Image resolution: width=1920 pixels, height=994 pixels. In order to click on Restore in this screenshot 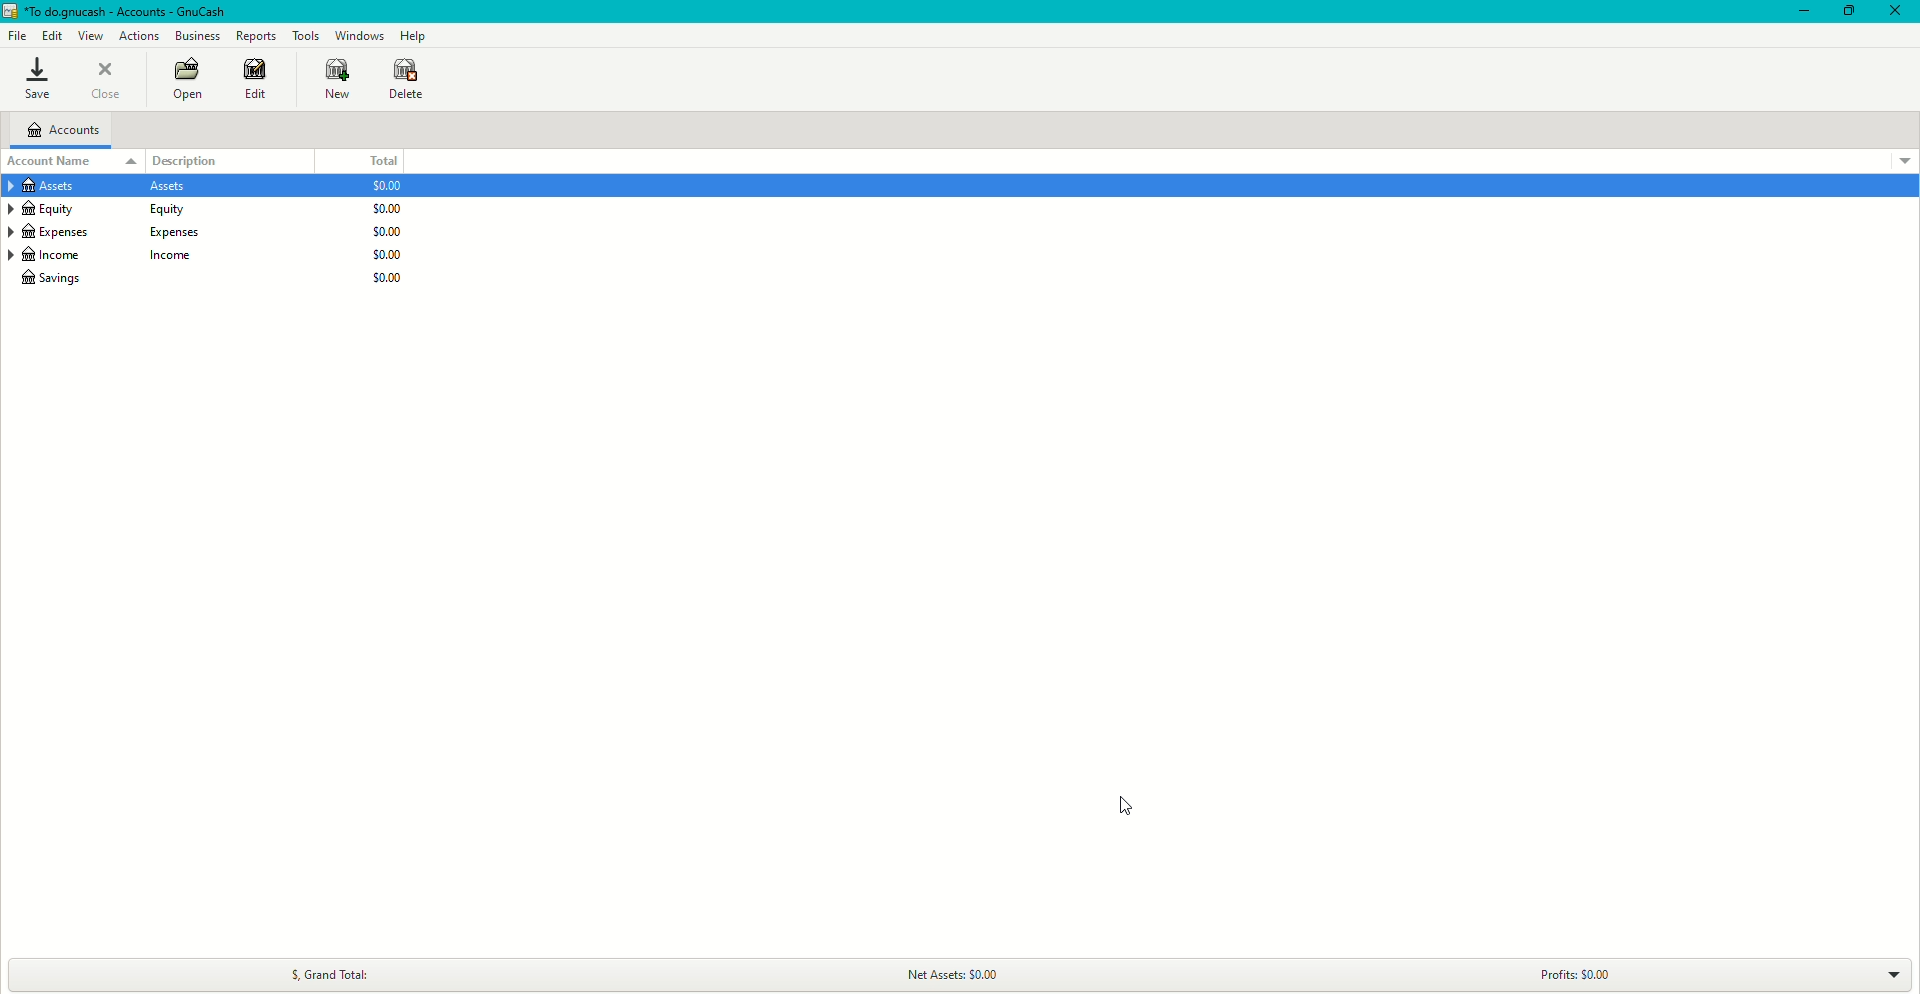, I will do `click(1847, 11)`.